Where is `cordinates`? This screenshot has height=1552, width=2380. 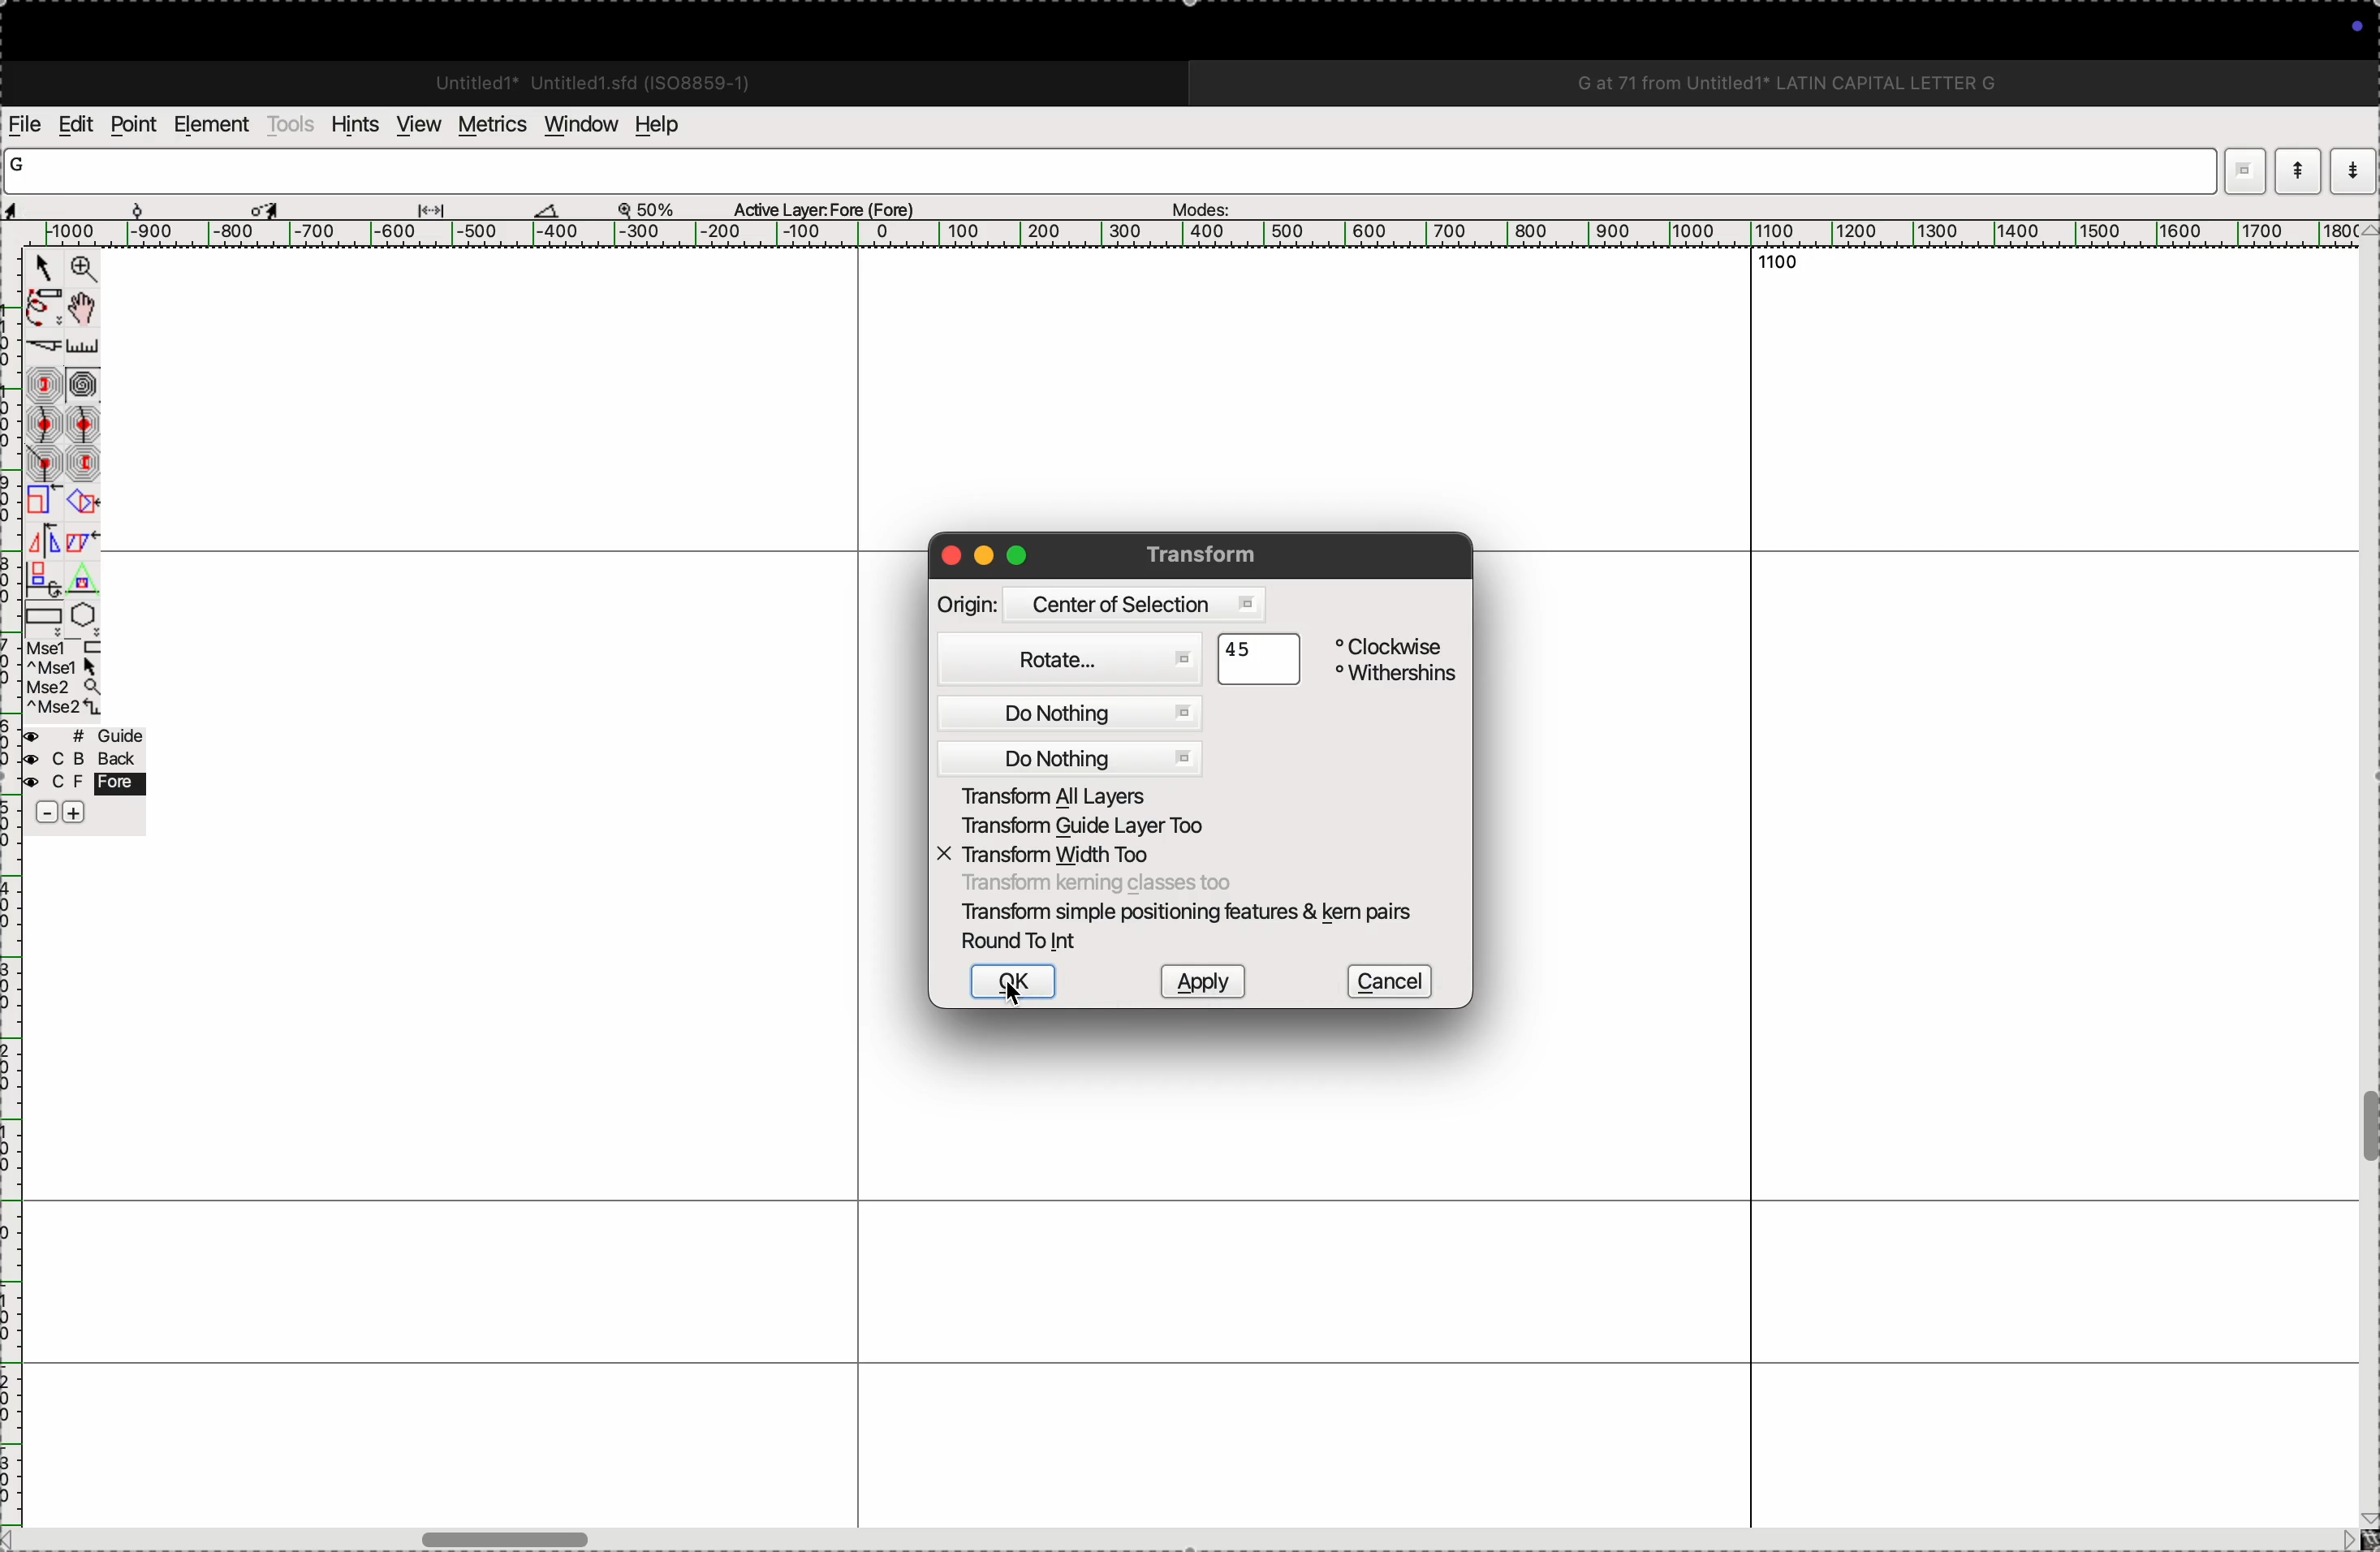
cordinates is located at coordinates (69, 206).